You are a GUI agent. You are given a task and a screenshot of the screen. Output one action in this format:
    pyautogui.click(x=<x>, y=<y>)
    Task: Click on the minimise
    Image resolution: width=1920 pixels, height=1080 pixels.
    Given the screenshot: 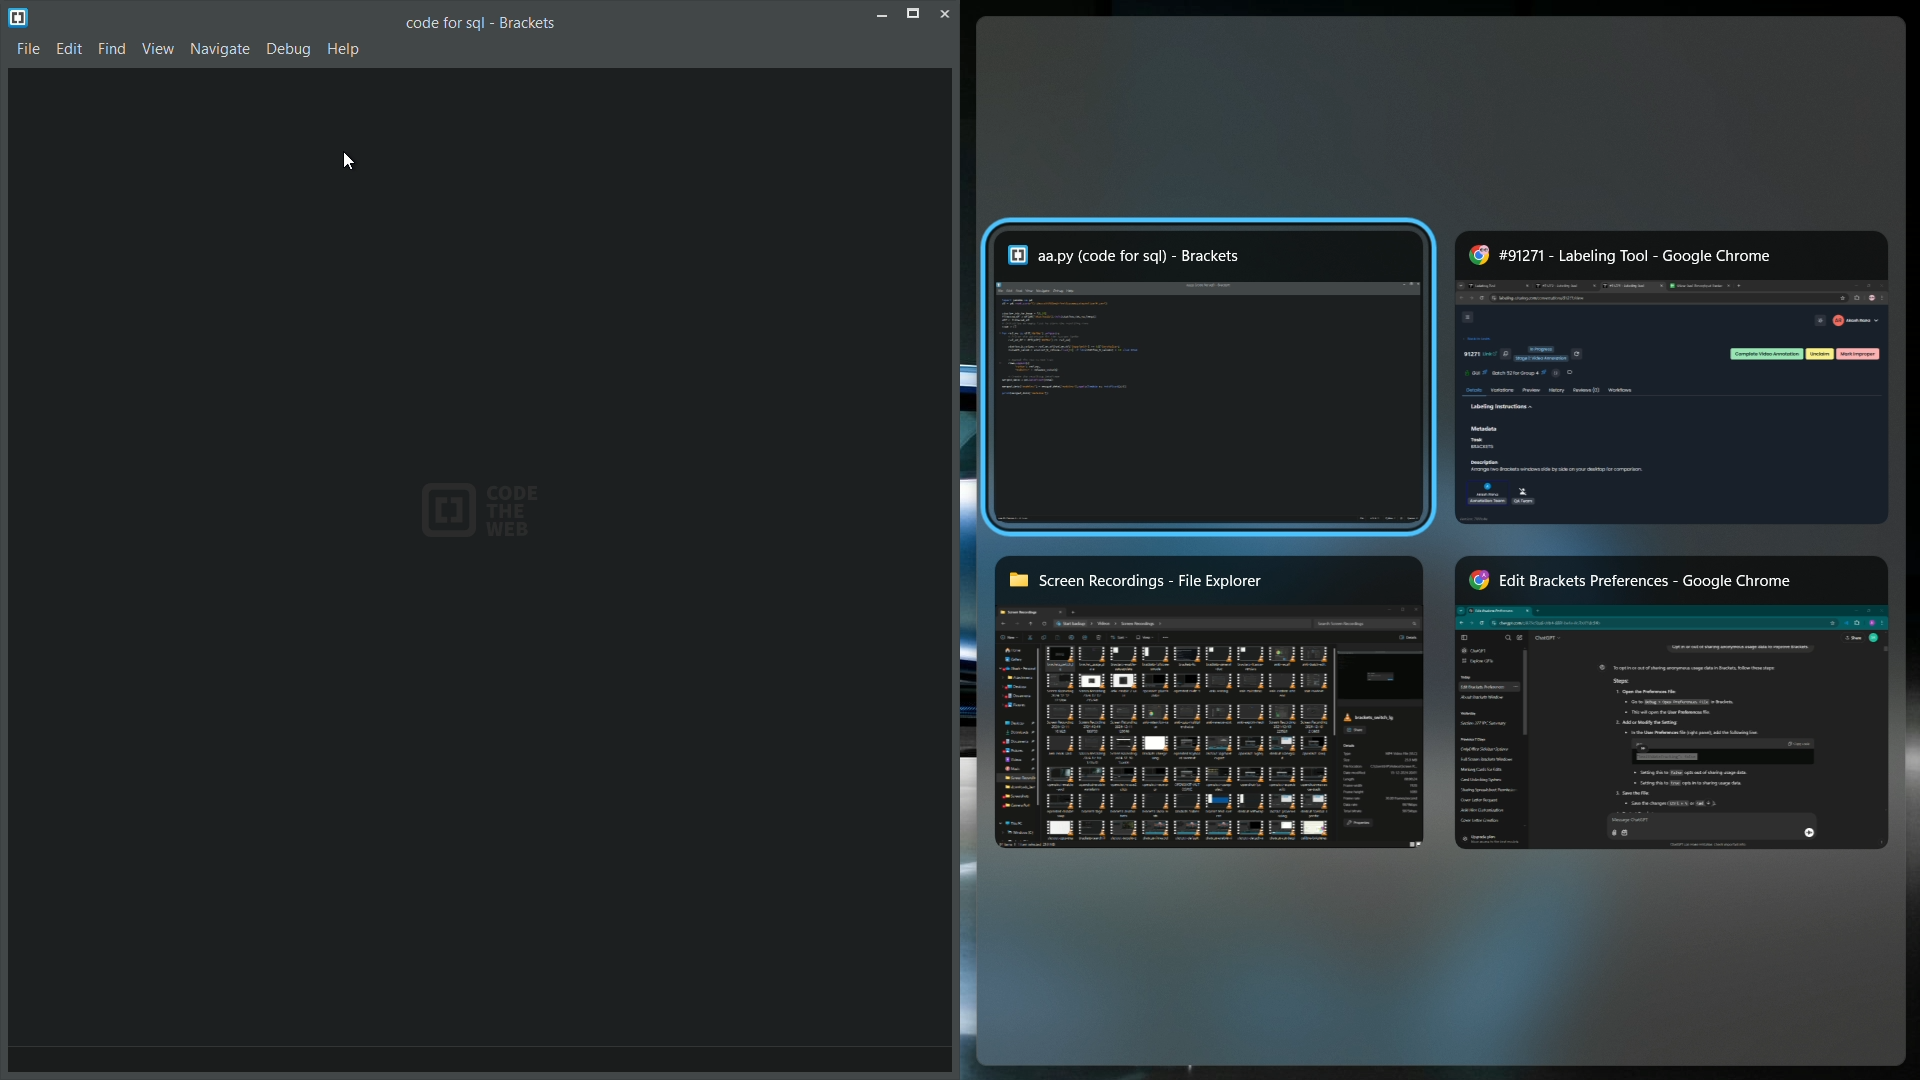 What is the action you would take?
    pyautogui.click(x=882, y=16)
    